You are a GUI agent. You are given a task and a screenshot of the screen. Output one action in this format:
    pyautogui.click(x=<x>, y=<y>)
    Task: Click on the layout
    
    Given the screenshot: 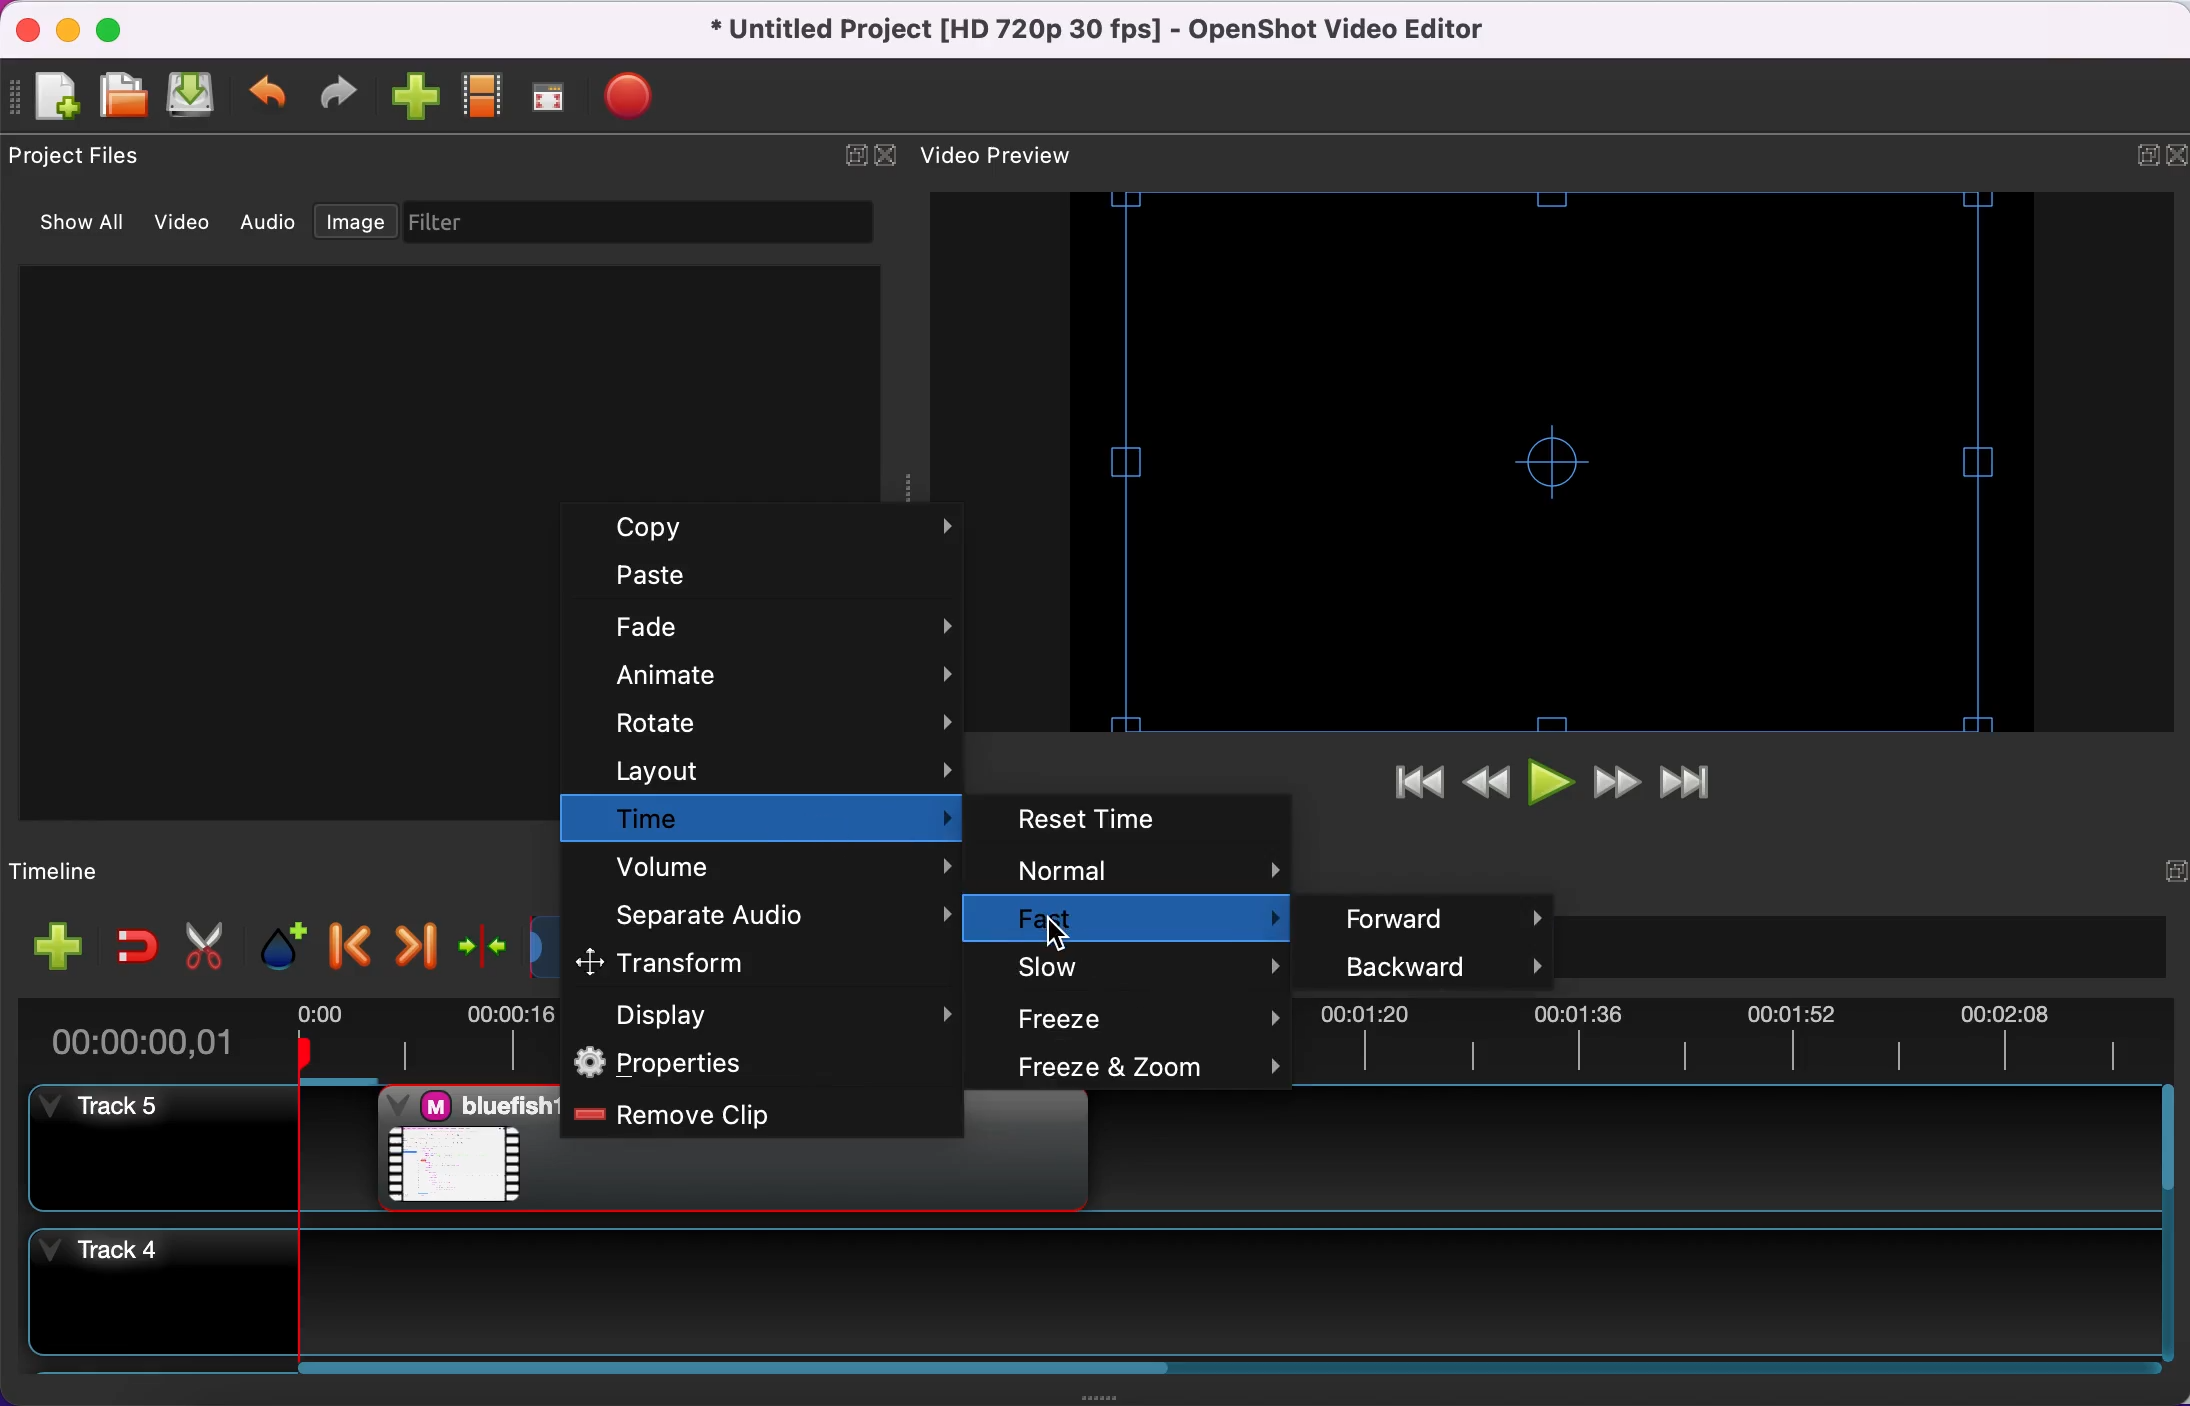 What is the action you would take?
    pyautogui.click(x=765, y=770)
    